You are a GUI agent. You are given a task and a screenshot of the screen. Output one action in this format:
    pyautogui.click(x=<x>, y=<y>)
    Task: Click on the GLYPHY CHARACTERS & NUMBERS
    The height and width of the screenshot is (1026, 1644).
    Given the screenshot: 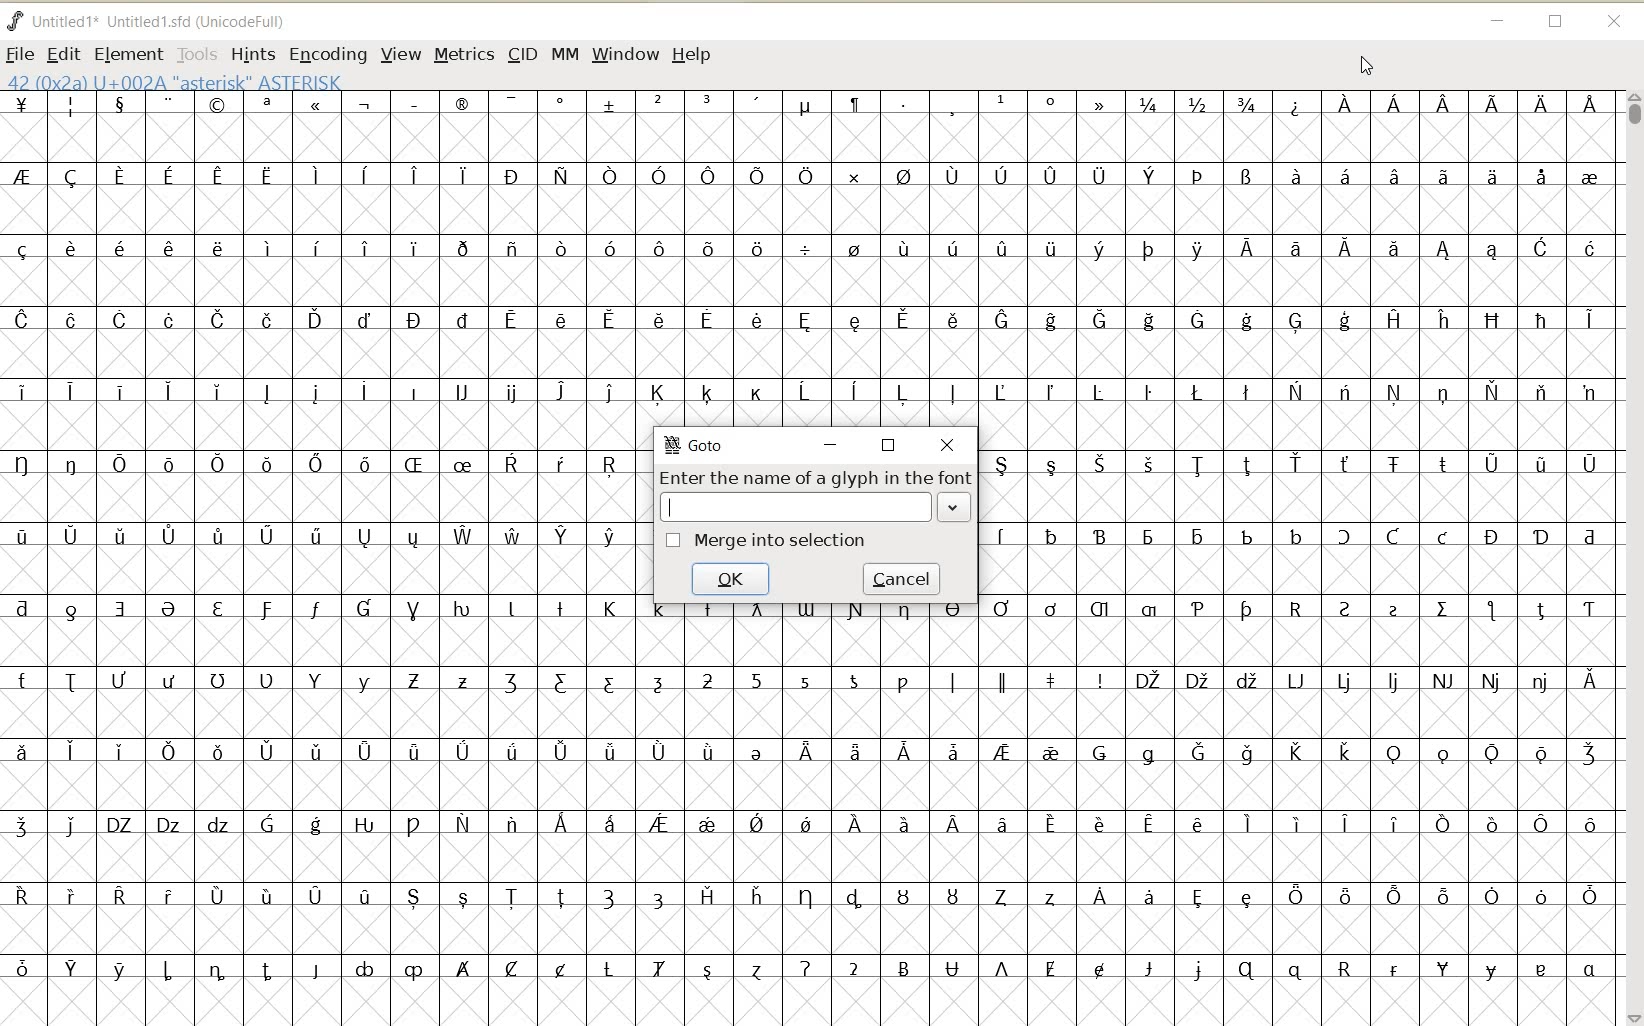 What is the action you would take?
    pyautogui.click(x=1295, y=727)
    